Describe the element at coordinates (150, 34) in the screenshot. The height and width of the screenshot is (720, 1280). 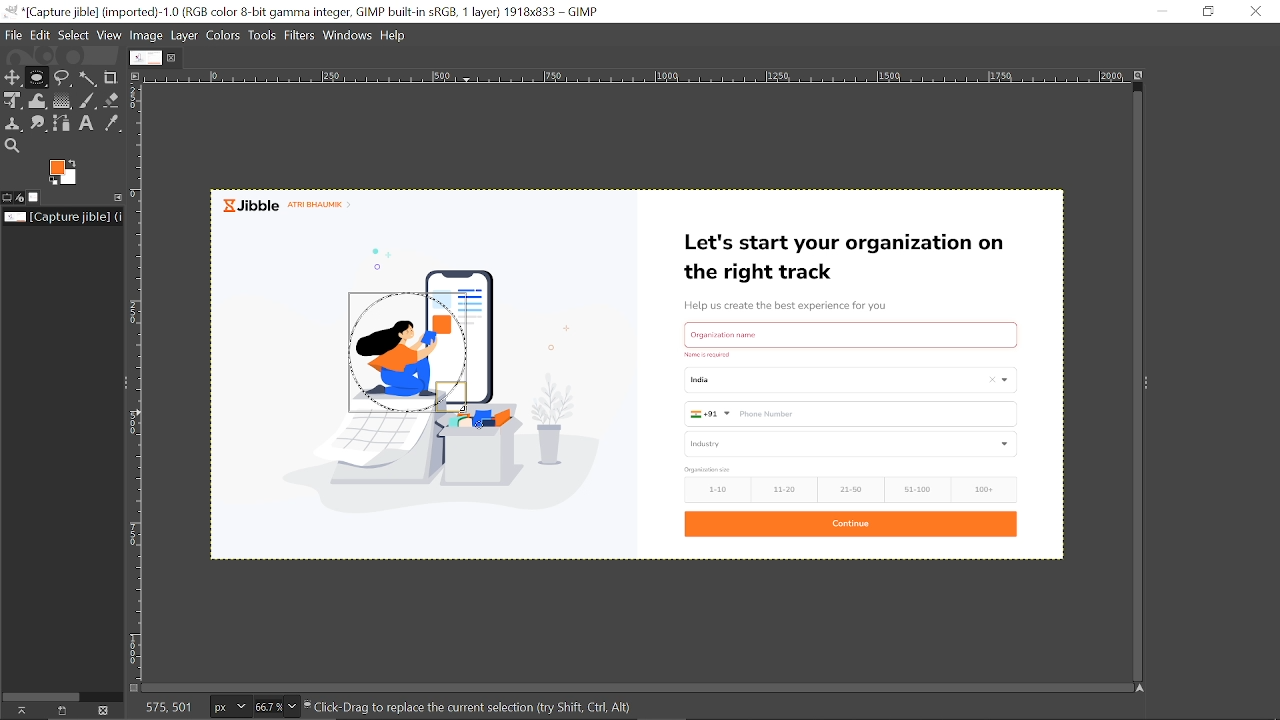
I see `Image` at that location.